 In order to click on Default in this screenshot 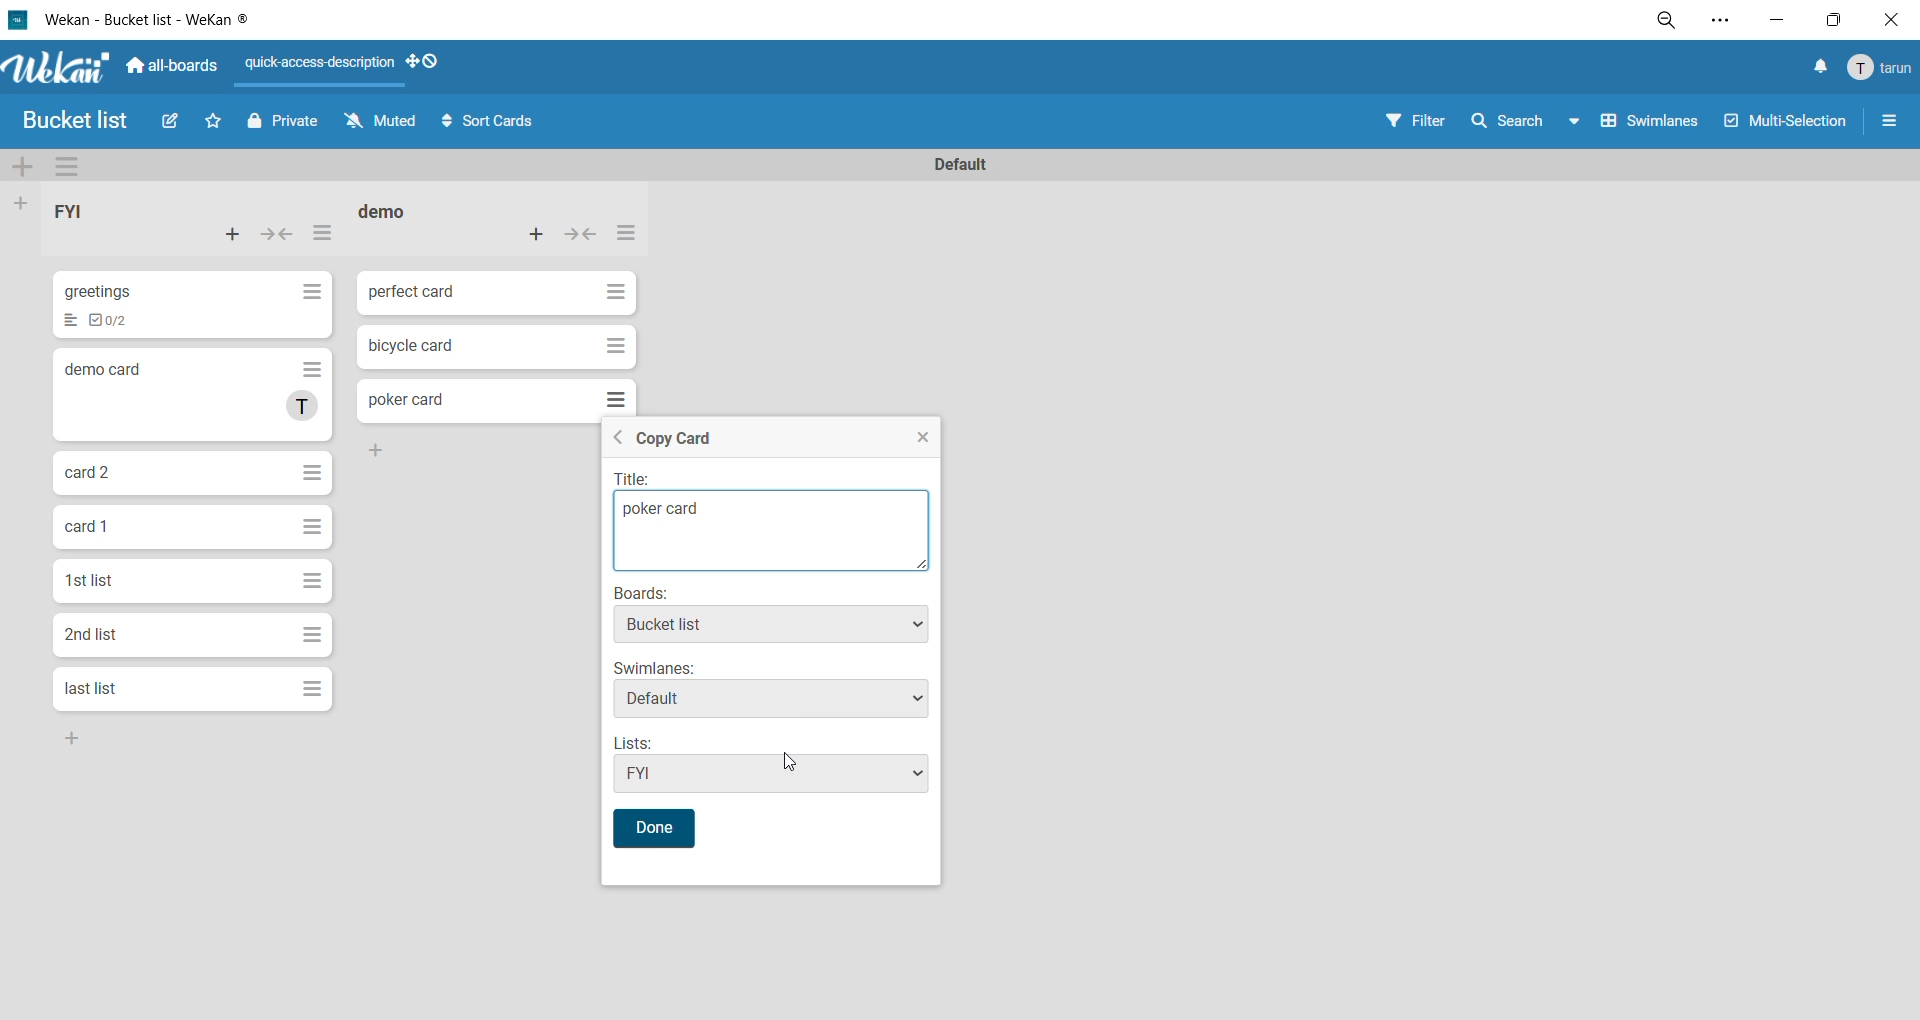, I will do `click(771, 702)`.